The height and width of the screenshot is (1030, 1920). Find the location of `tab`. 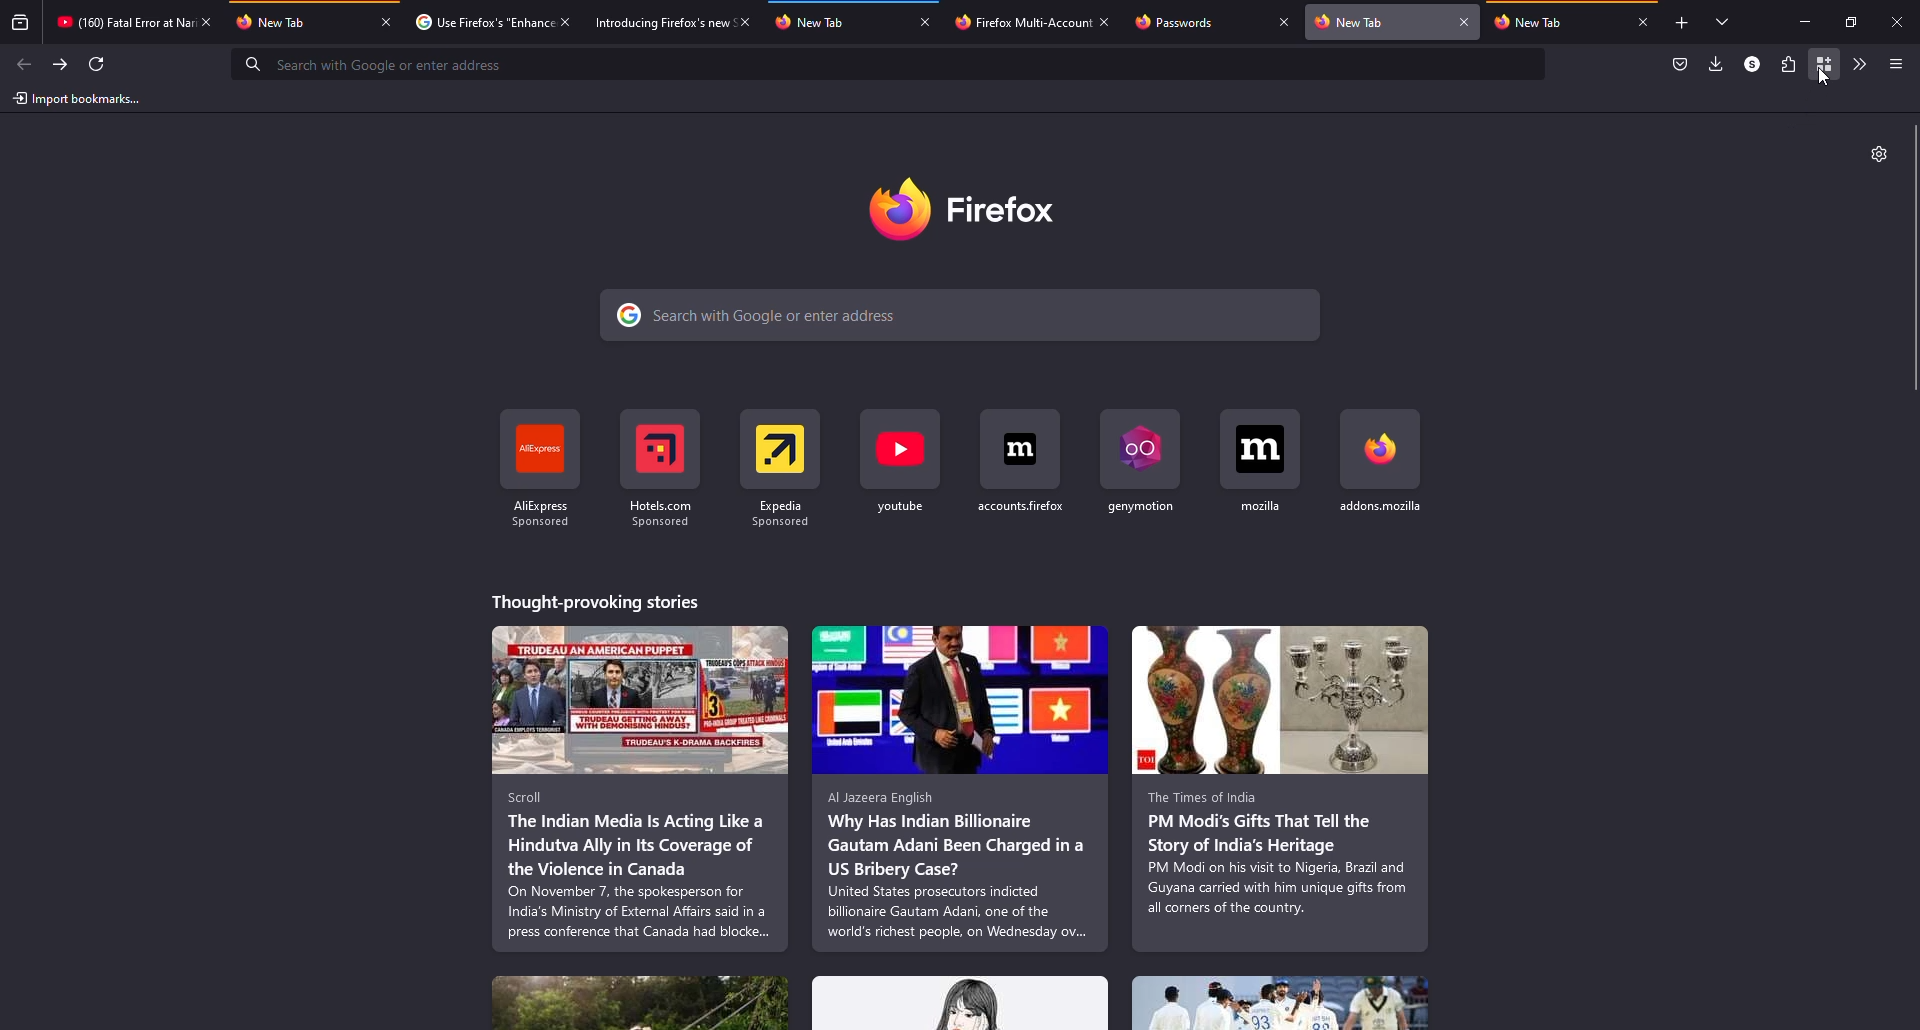

tab is located at coordinates (652, 22).